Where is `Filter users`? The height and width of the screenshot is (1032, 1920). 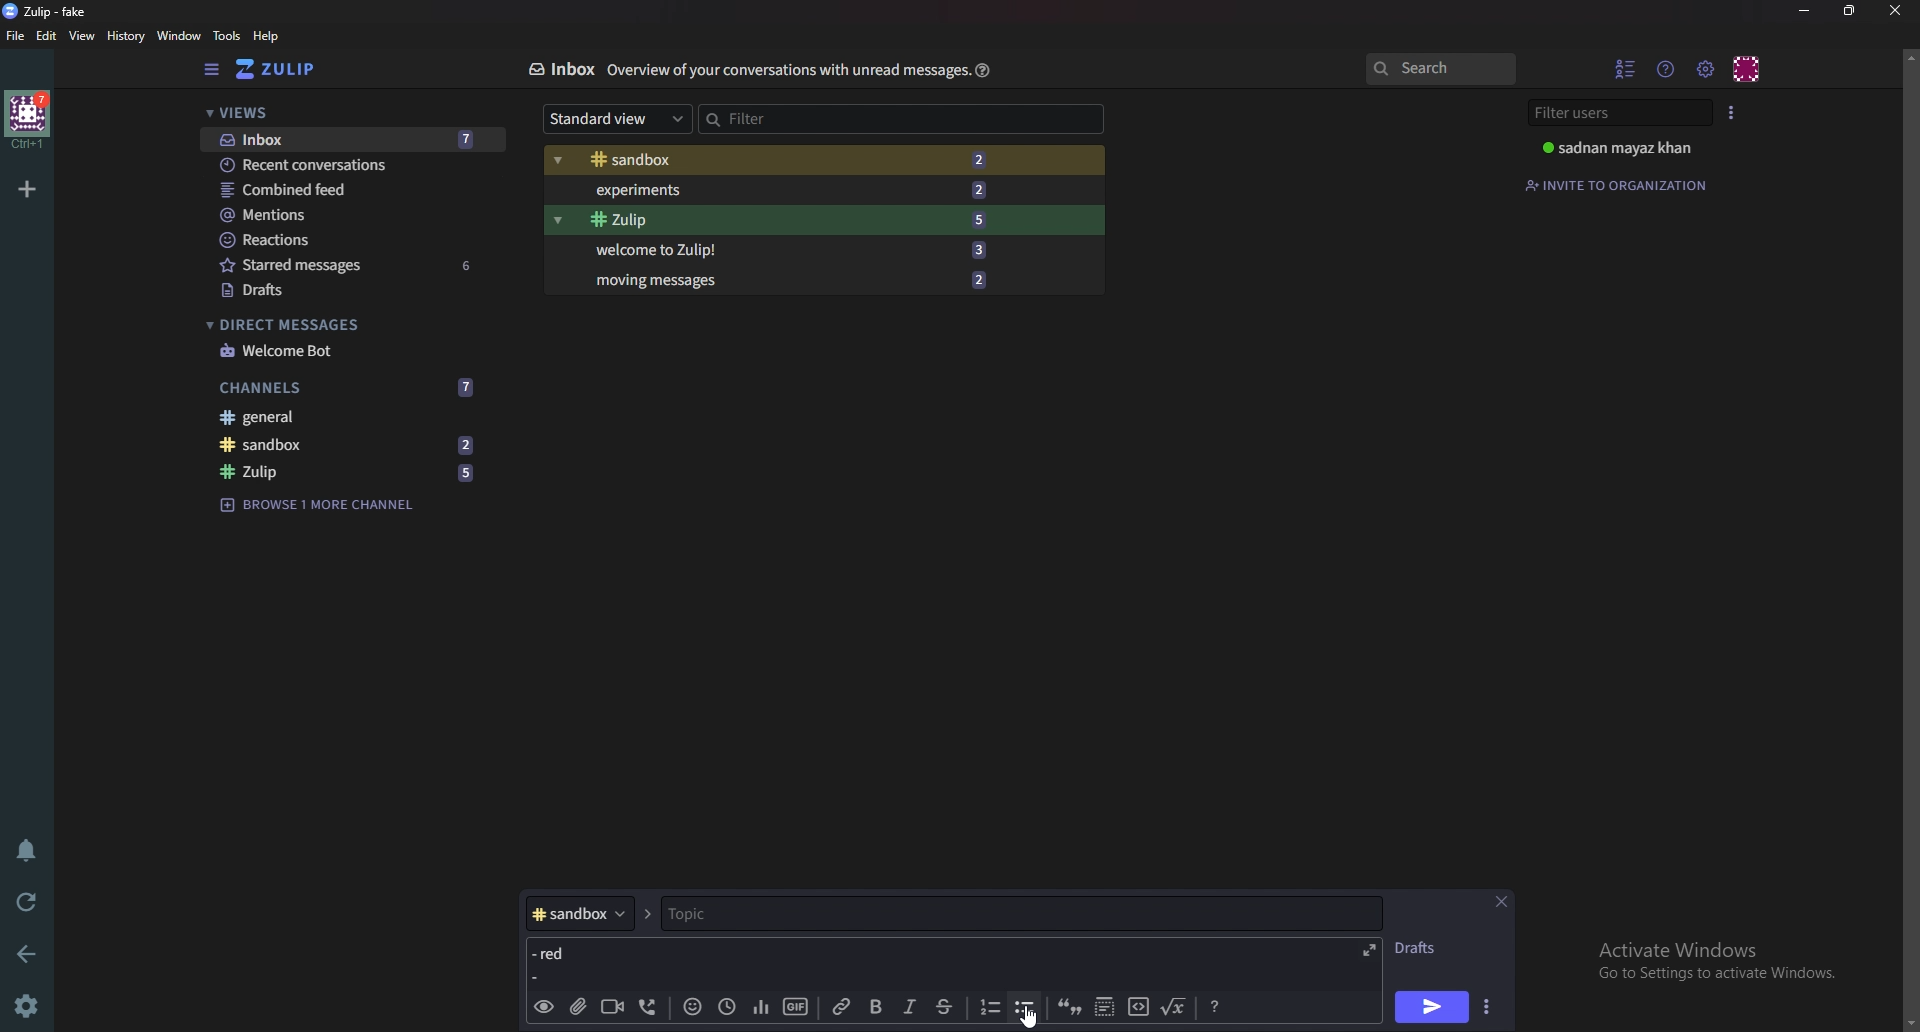 Filter users is located at coordinates (1623, 113).